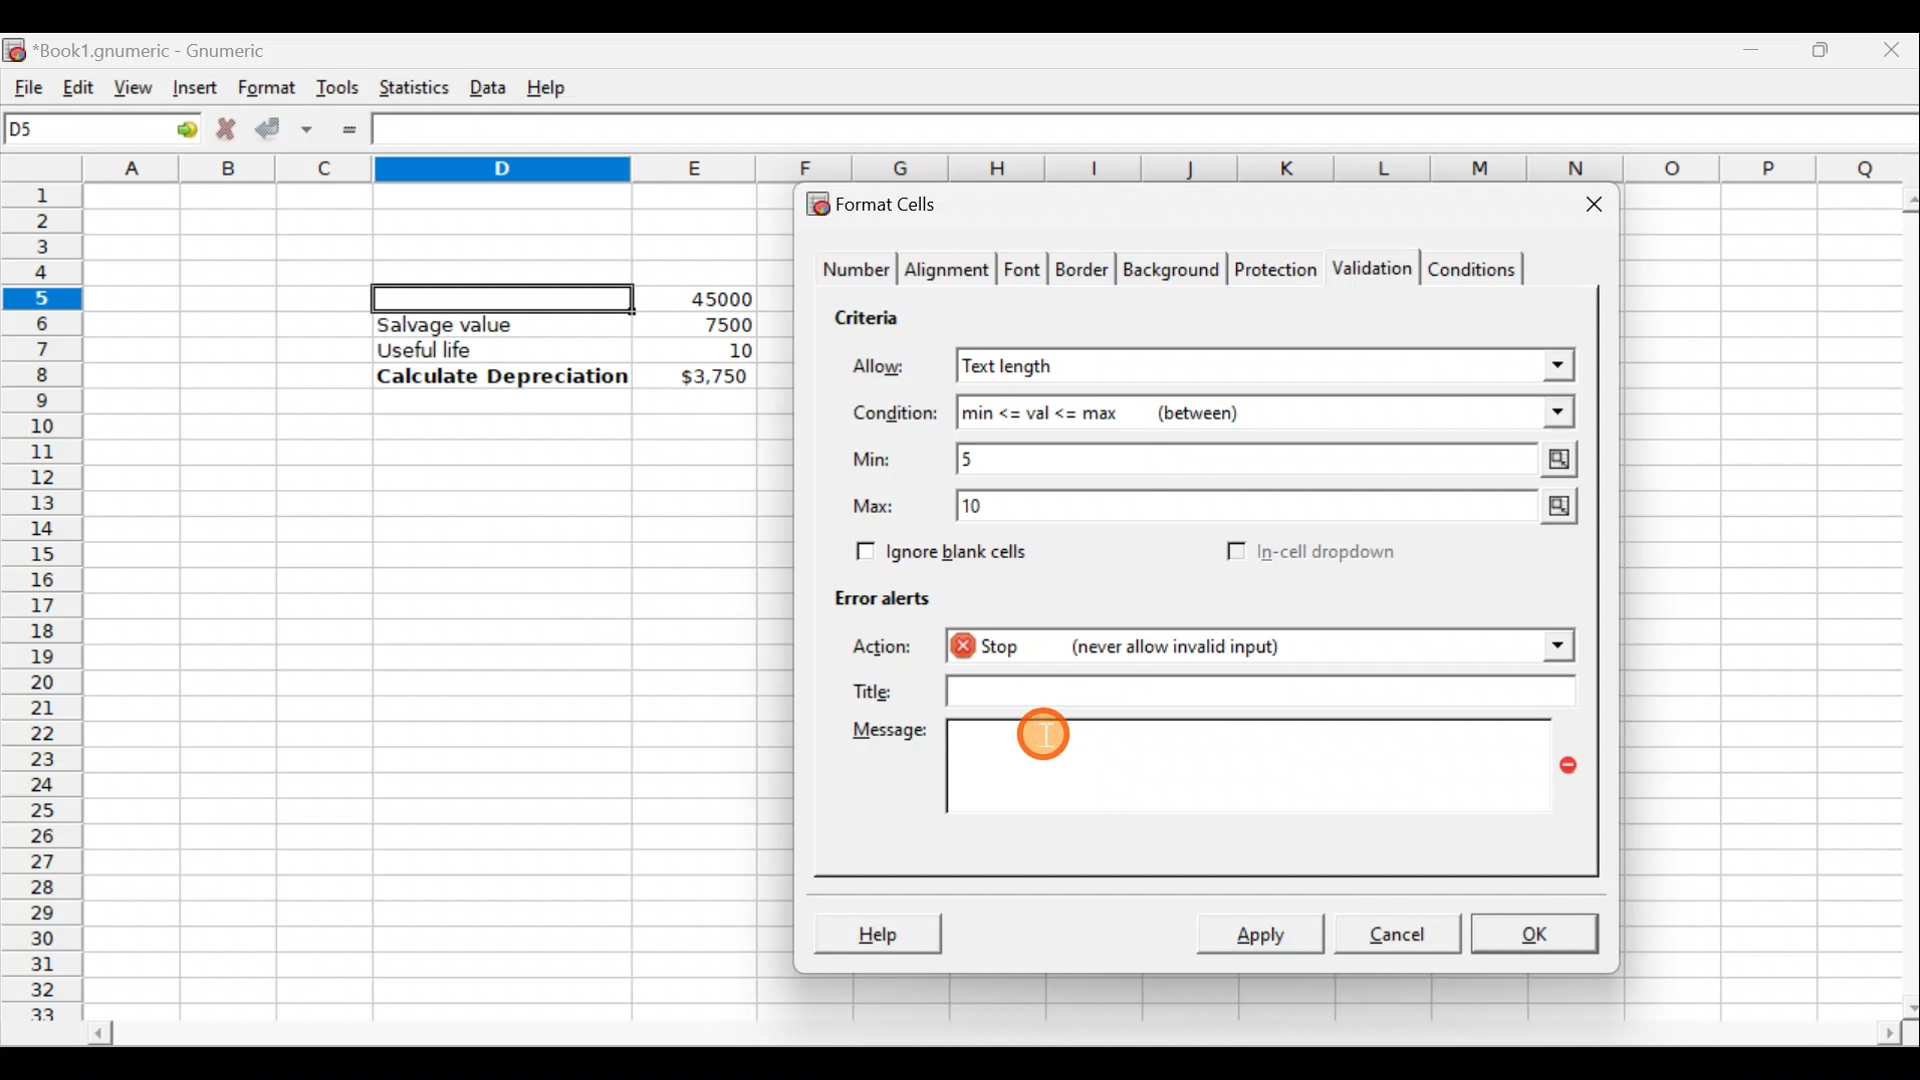  What do you see at coordinates (502, 375) in the screenshot?
I see `Calculate Depreciation` at bounding box center [502, 375].